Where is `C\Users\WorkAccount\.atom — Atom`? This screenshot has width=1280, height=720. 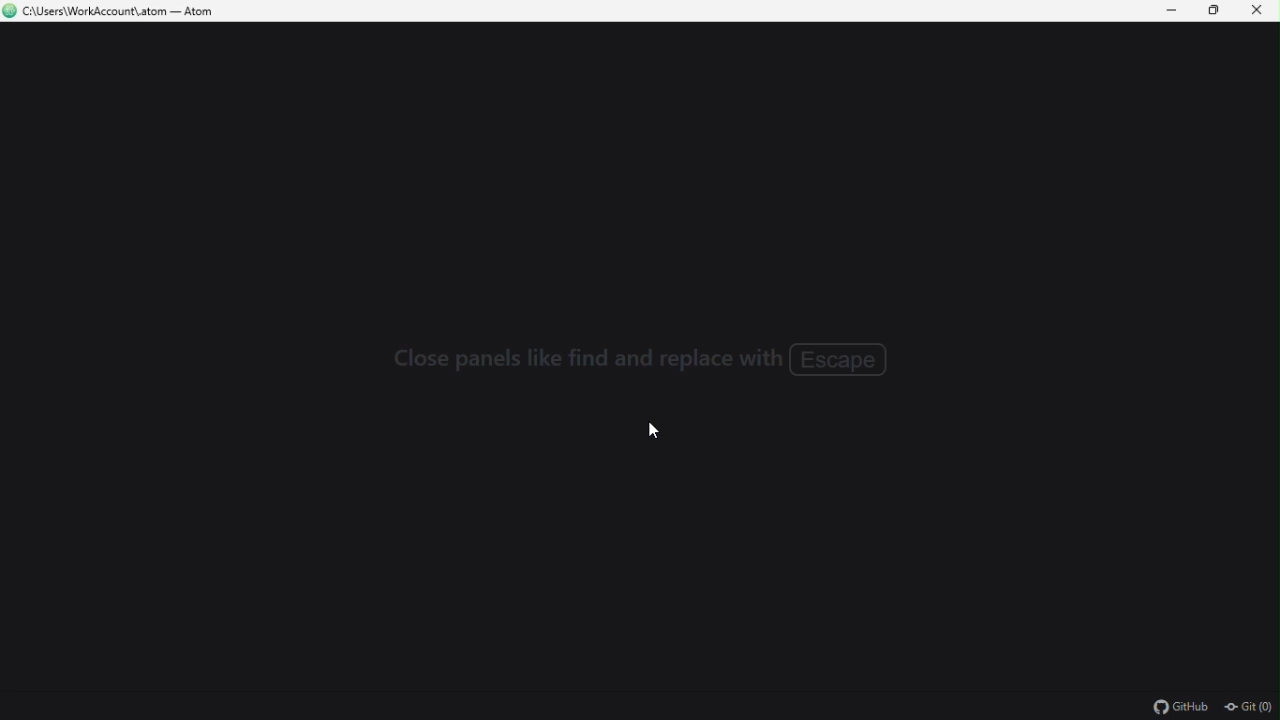 C\Users\WorkAccount\.atom — Atom is located at coordinates (120, 11).